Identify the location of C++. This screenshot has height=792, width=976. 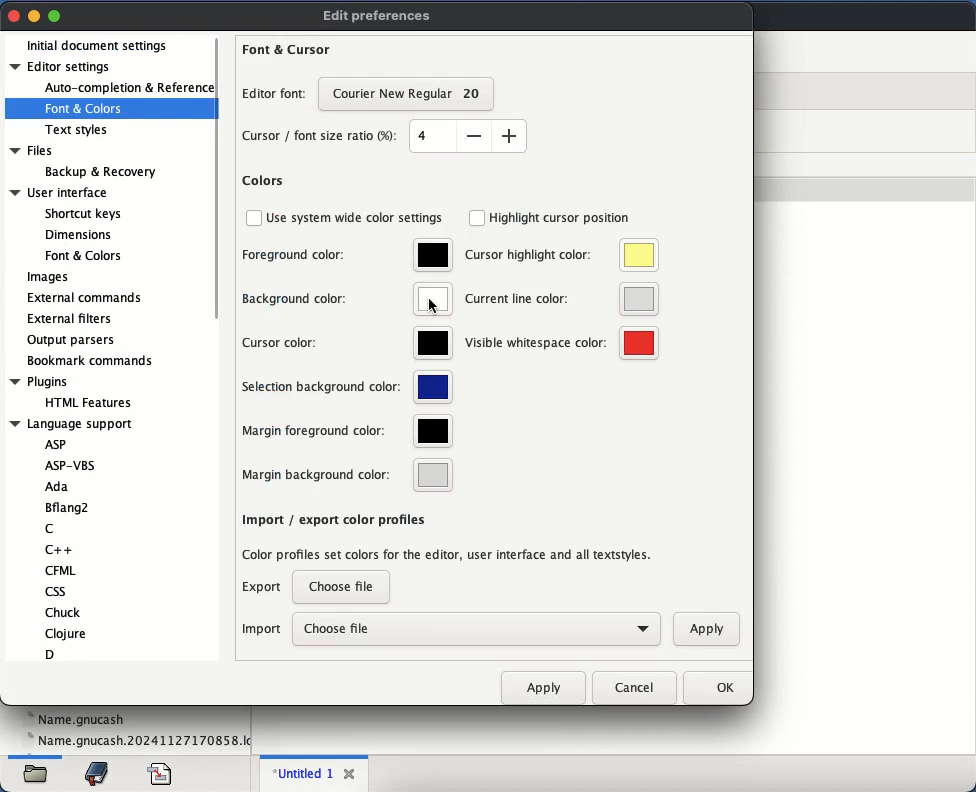
(54, 549).